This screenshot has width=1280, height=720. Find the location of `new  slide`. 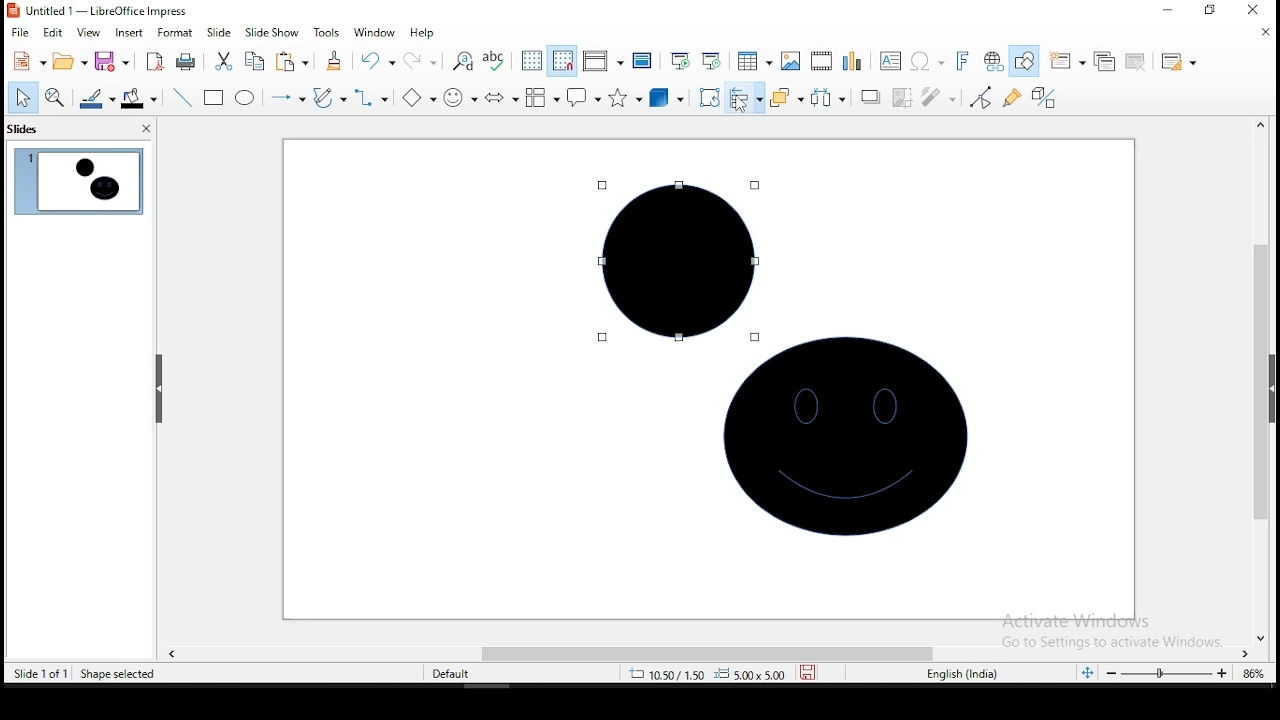

new  slide is located at coordinates (1068, 59).